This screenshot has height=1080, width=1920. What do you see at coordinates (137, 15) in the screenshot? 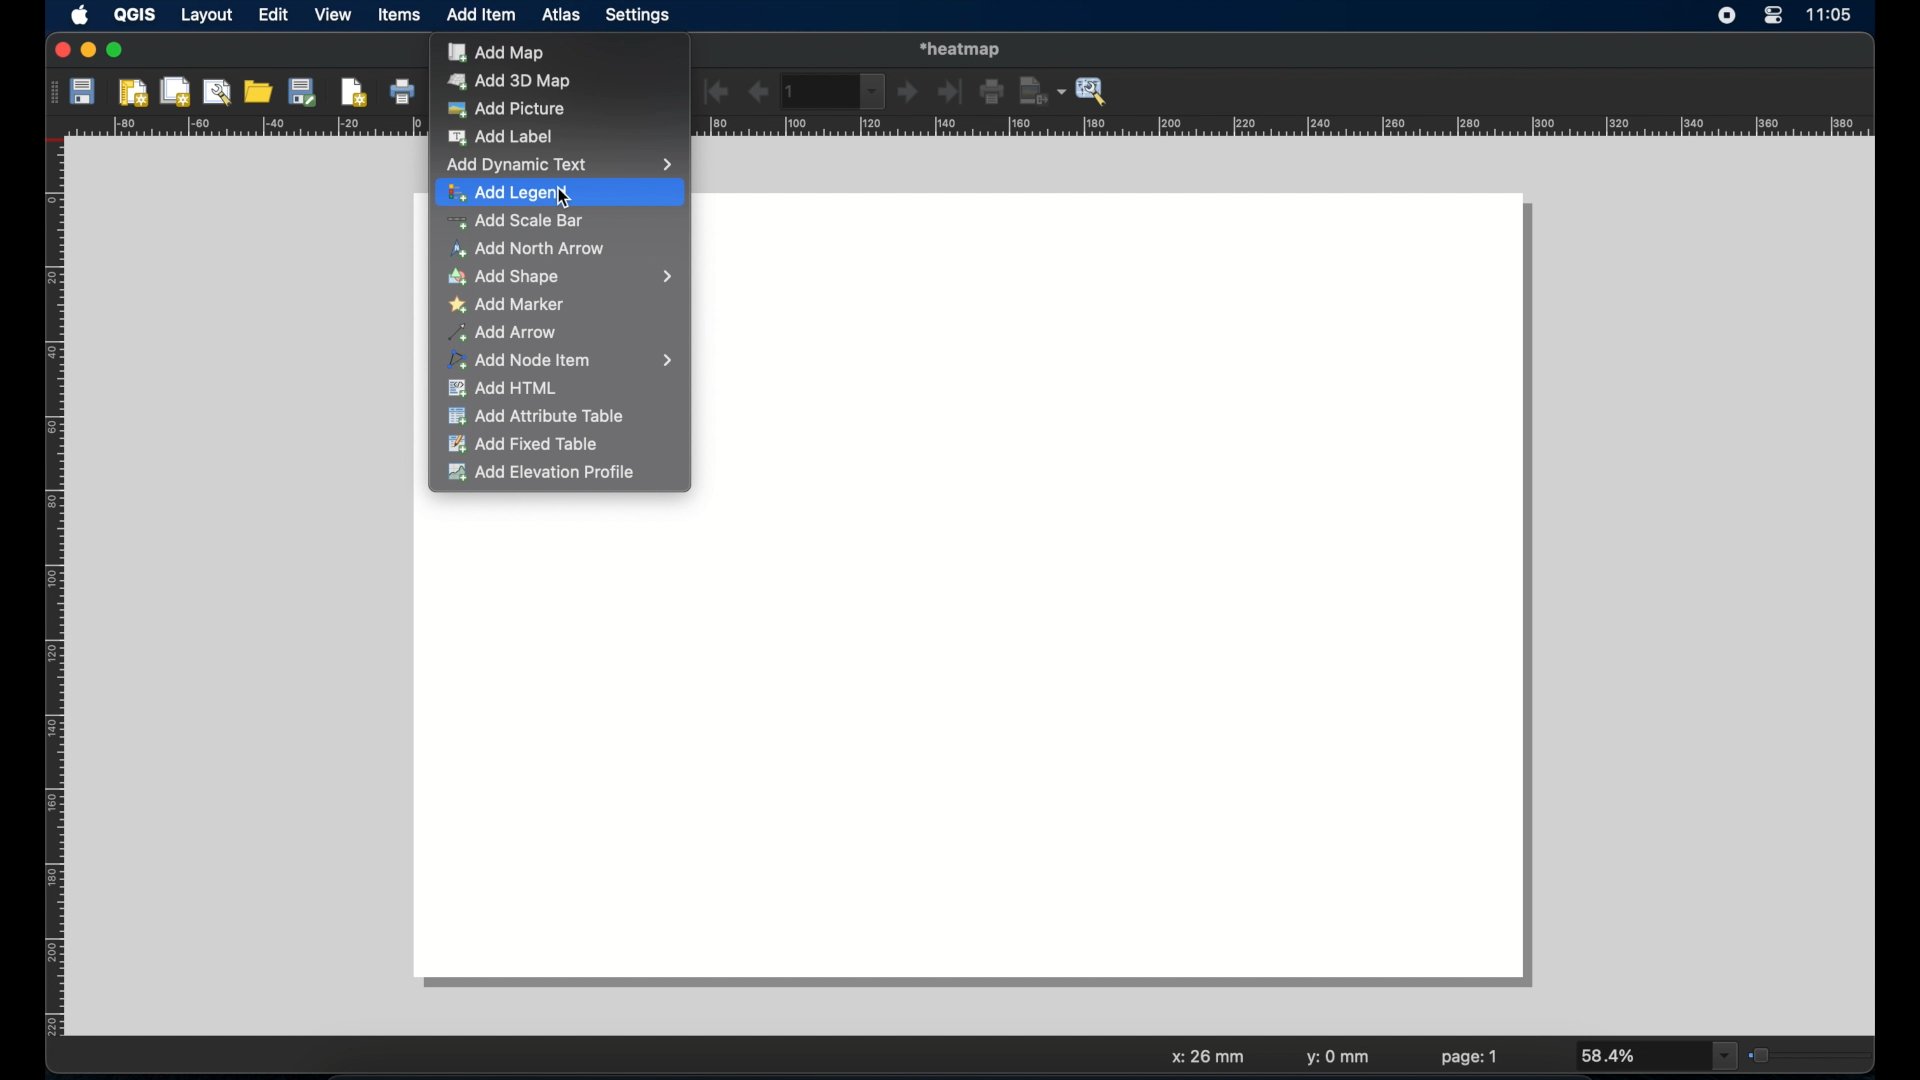
I see `QGIS` at bounding box center [137, 15].